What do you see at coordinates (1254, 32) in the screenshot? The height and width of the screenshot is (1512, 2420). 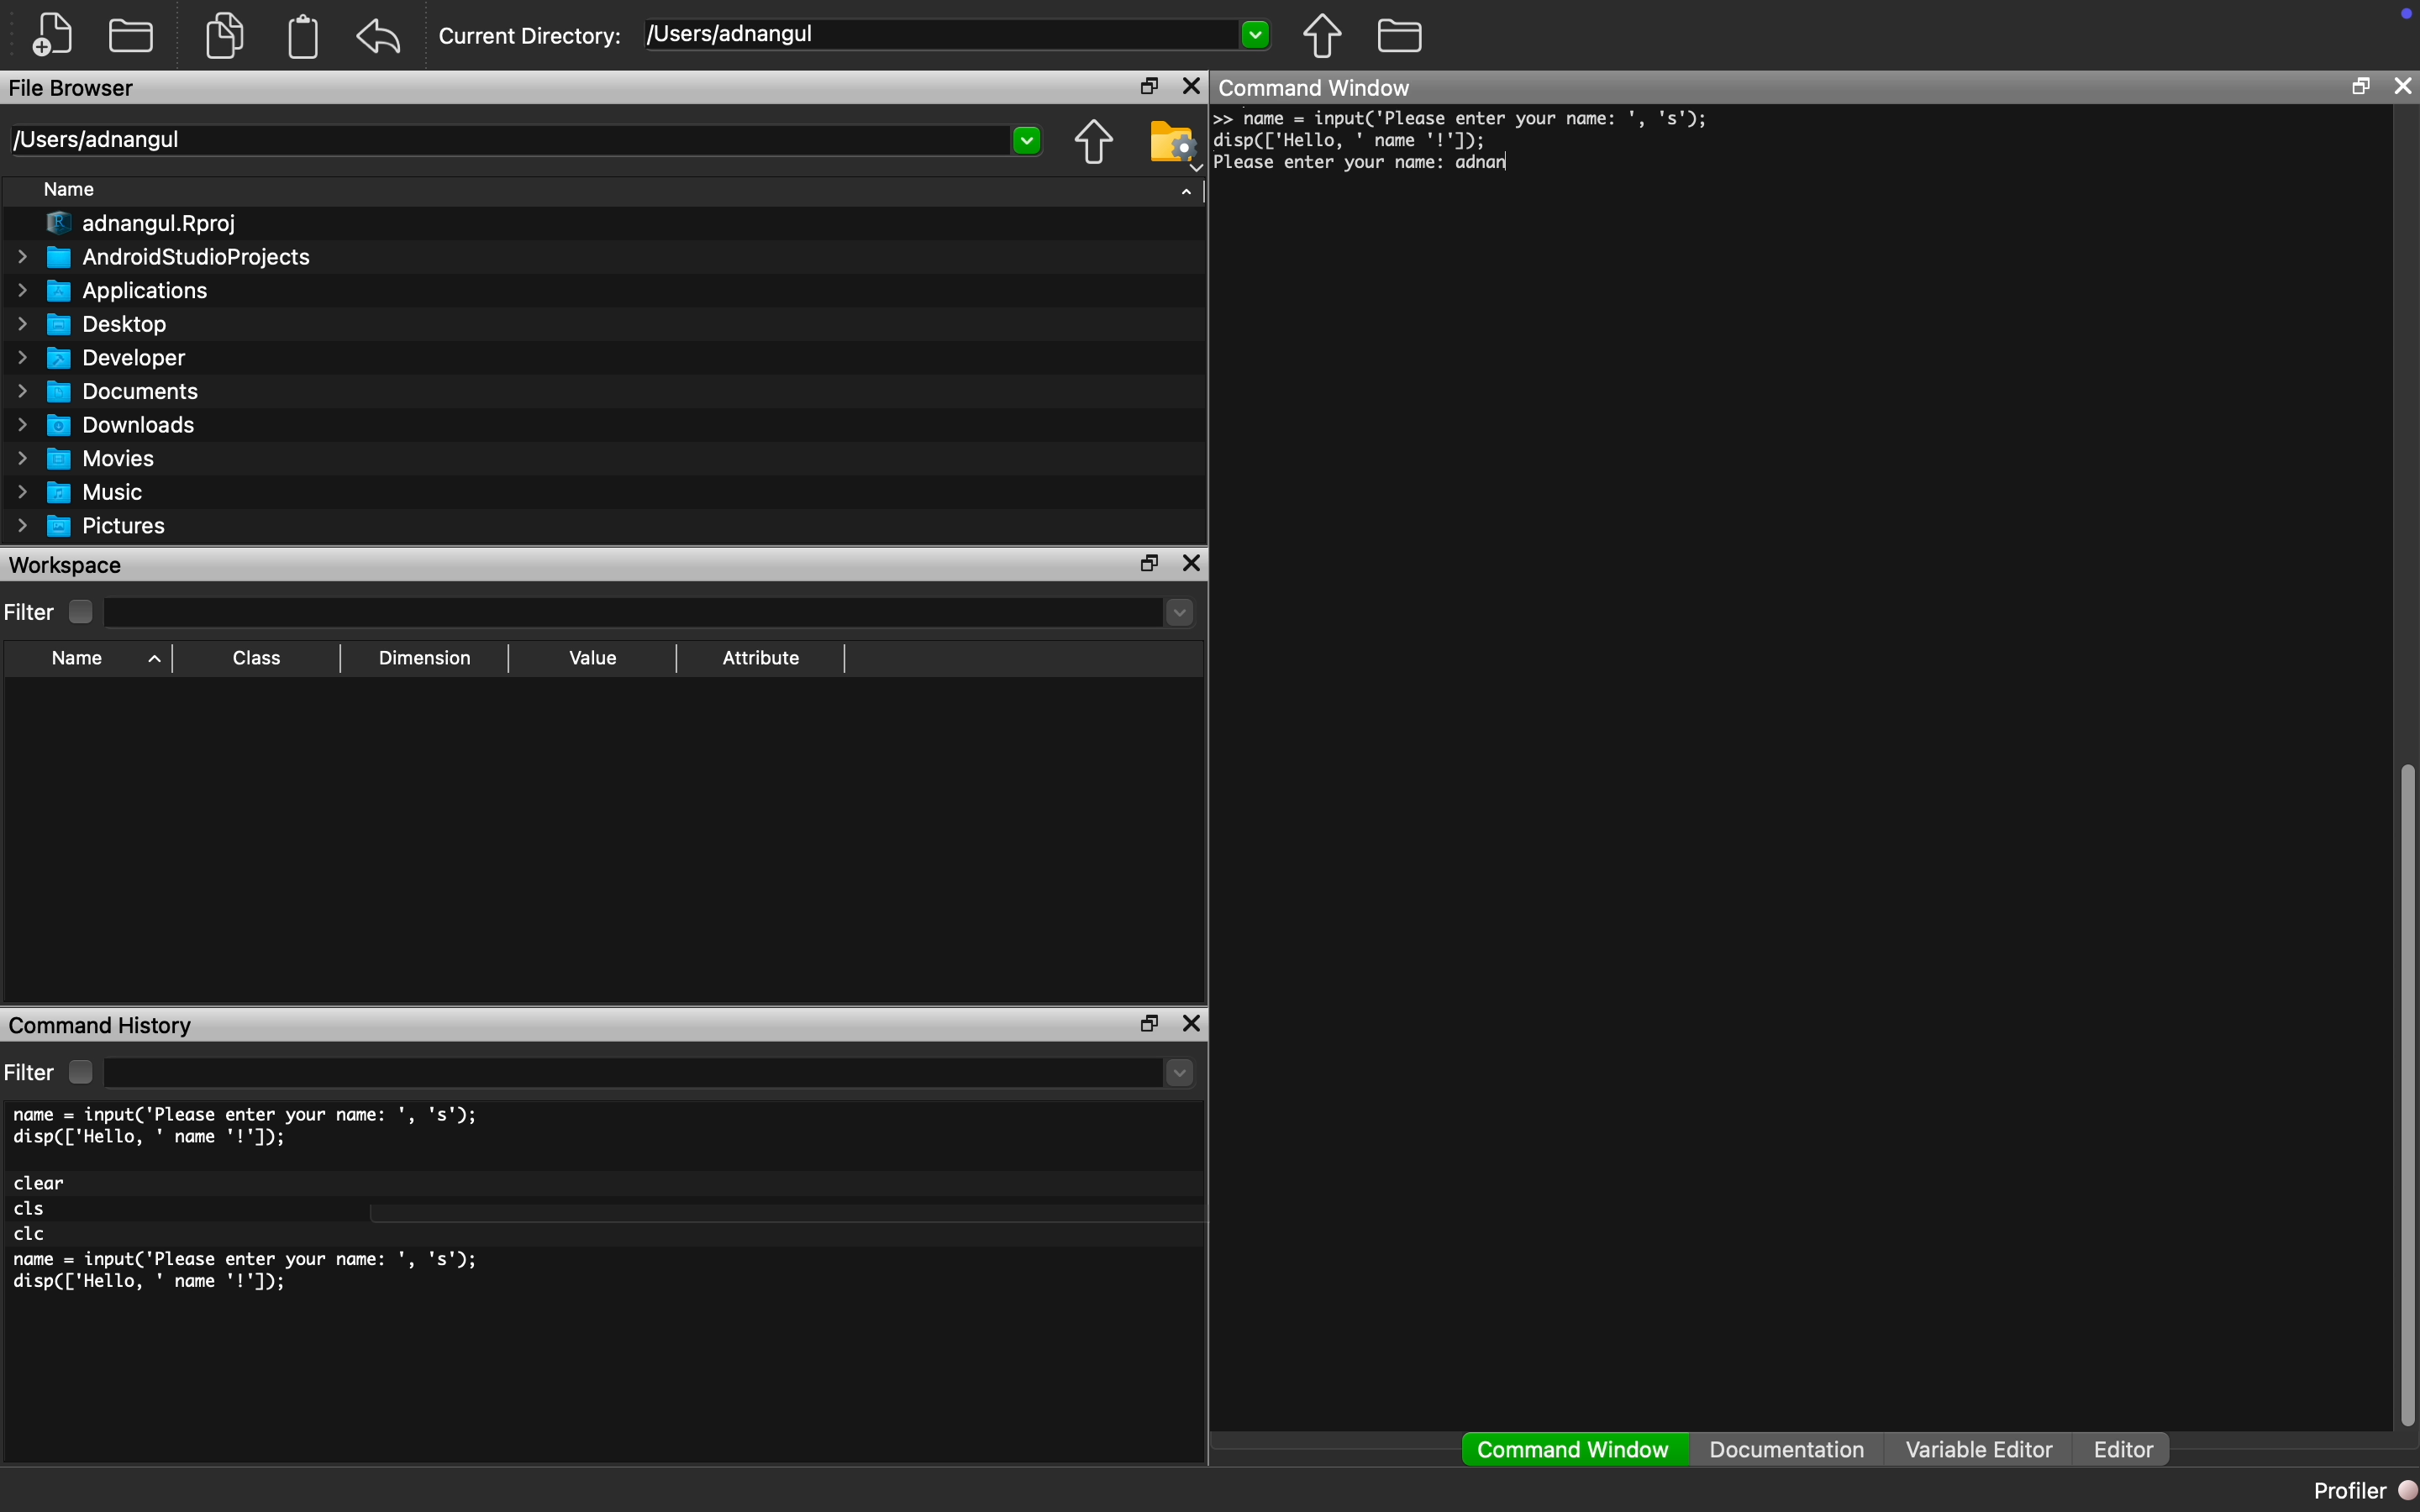 I see `dropdown` at bounding box center [1254, 32].